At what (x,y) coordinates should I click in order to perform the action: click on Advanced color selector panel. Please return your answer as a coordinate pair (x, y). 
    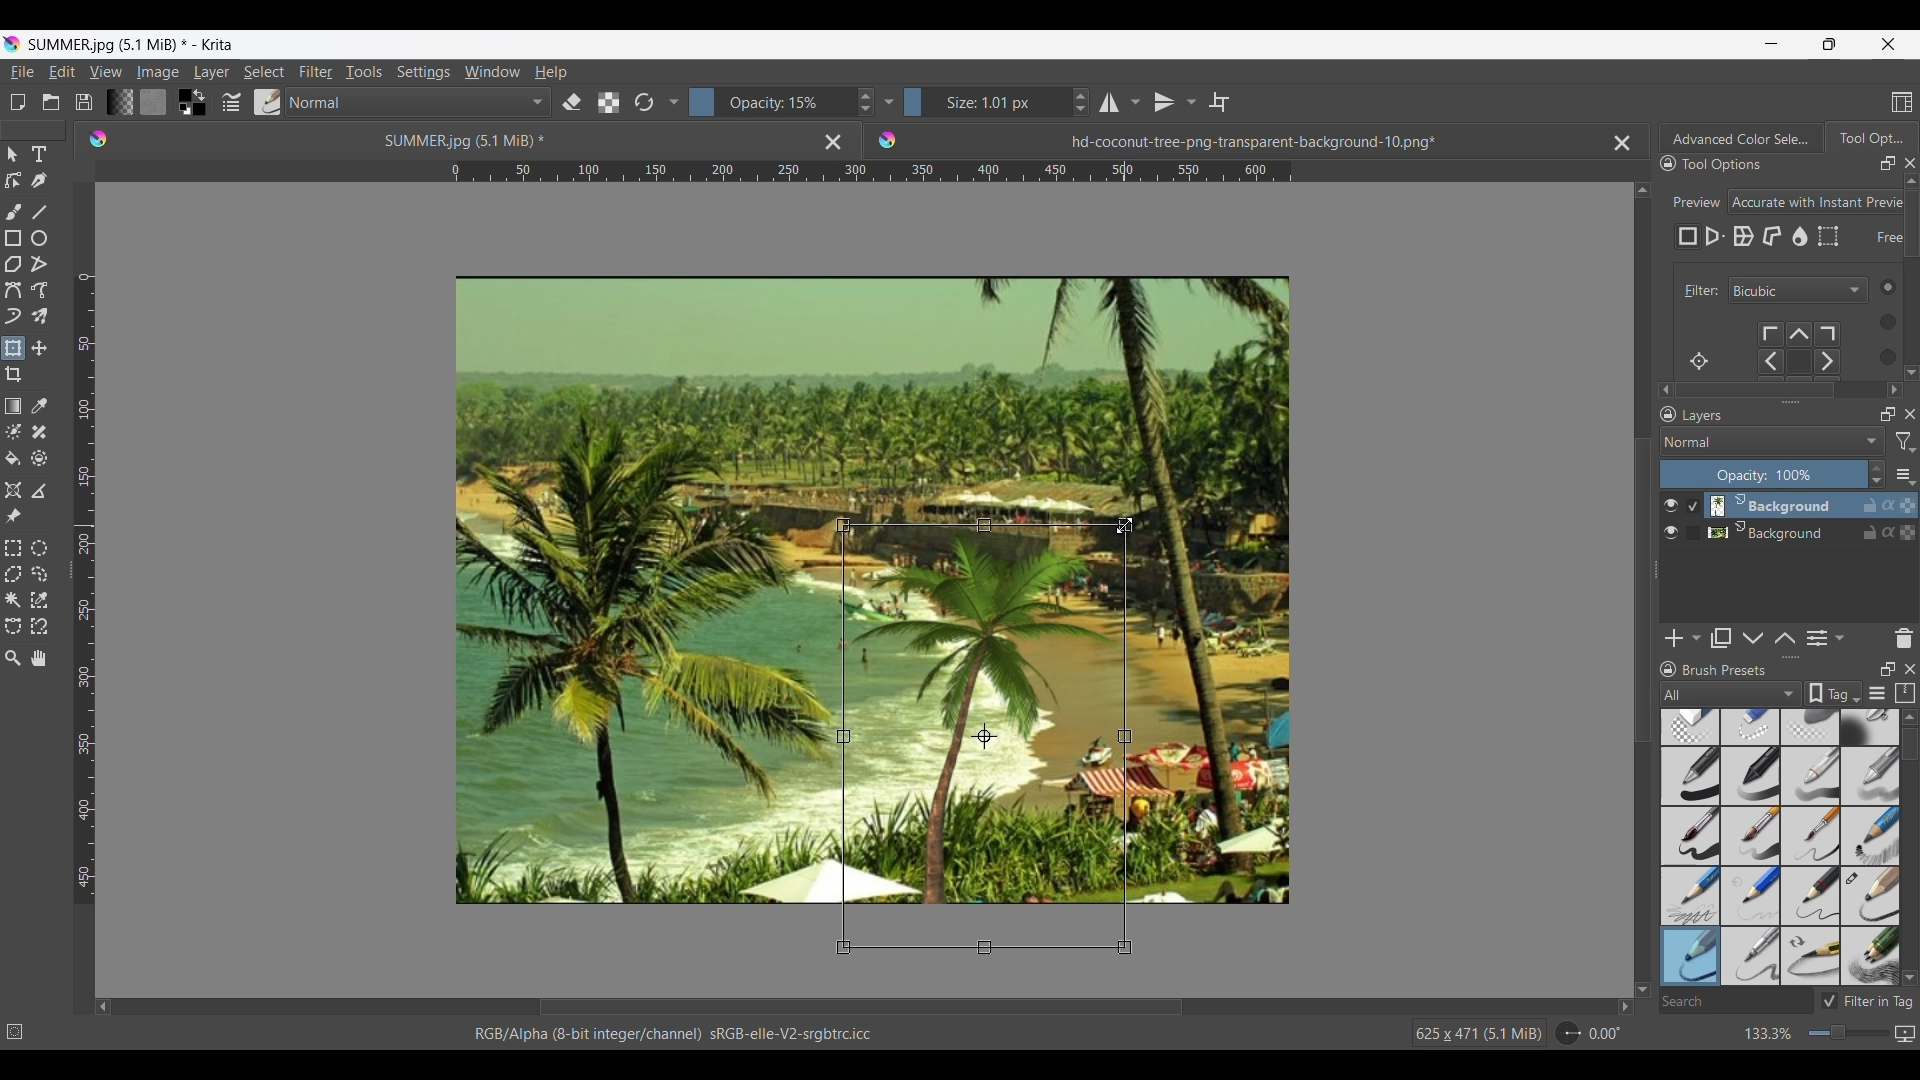
    Looking at the image, I should click on (1741, 138).